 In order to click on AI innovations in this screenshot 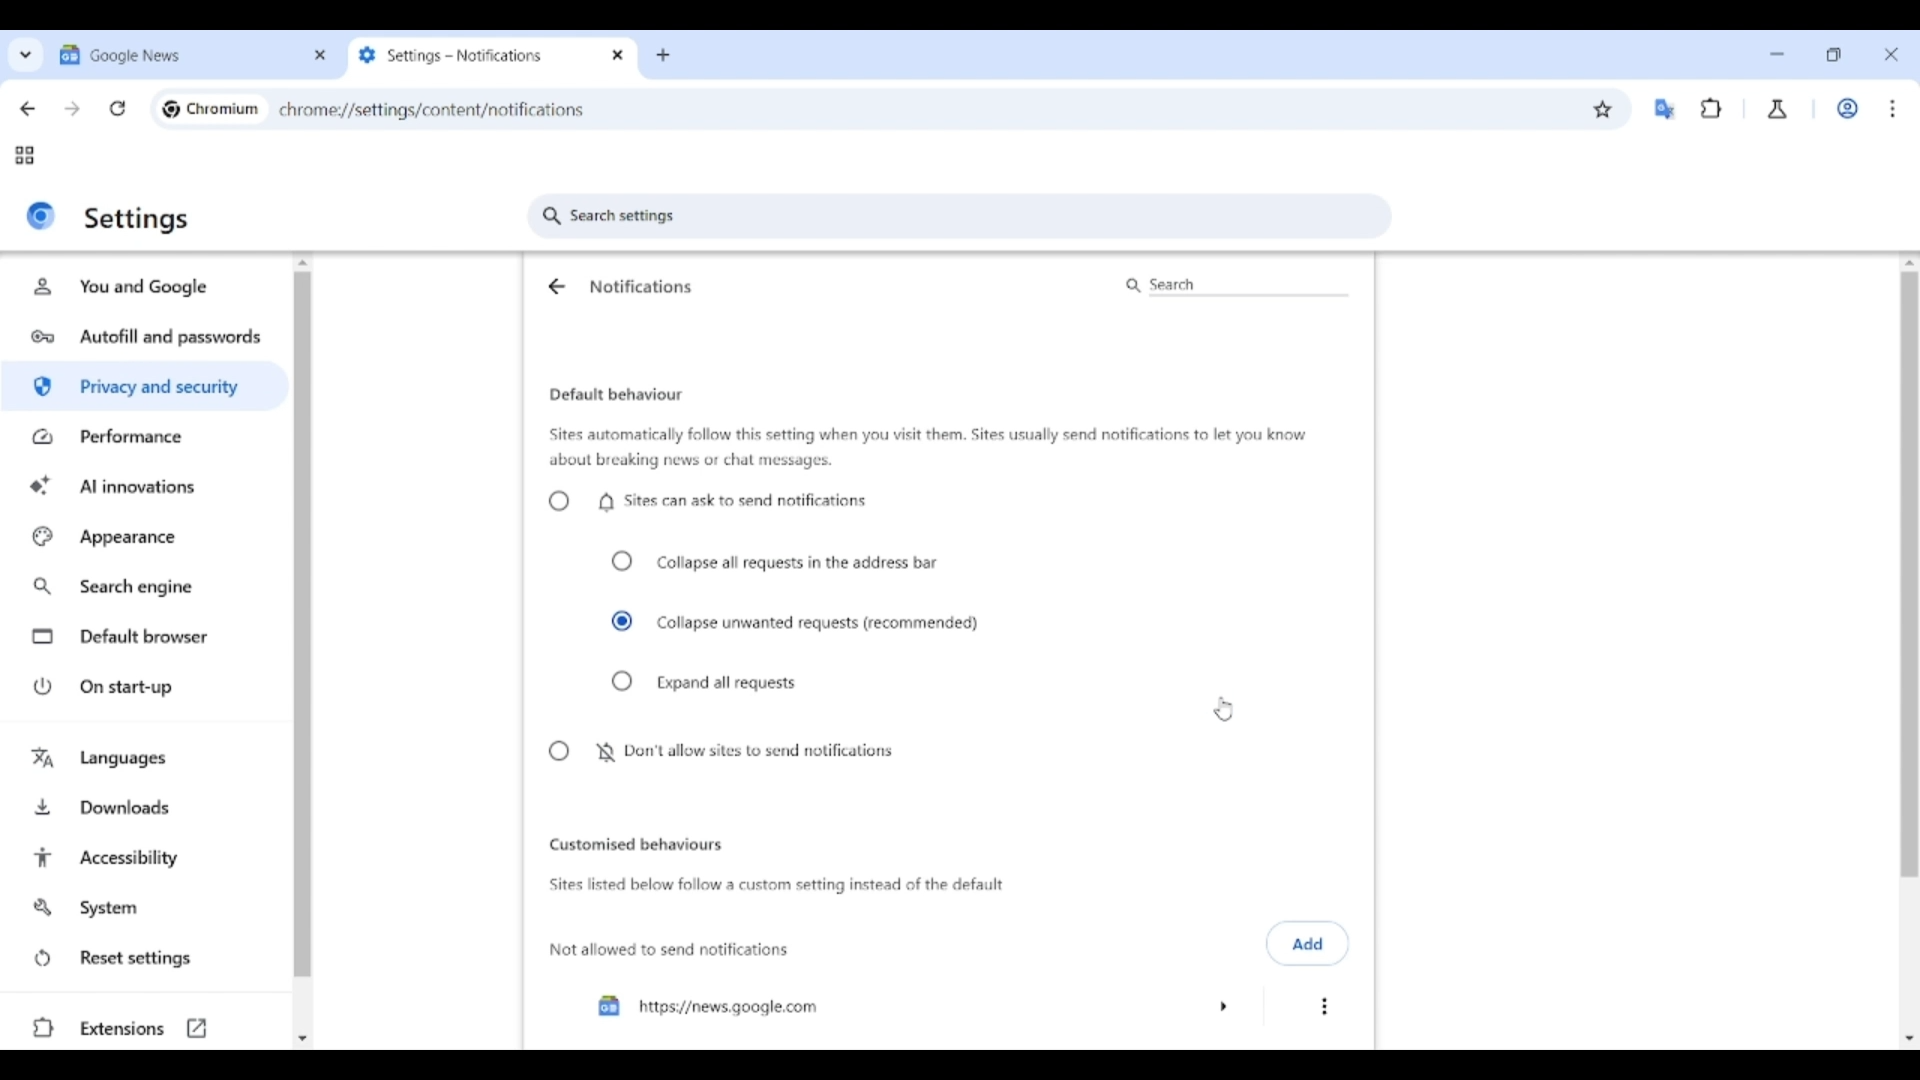, I will do `click(146, 484)`.